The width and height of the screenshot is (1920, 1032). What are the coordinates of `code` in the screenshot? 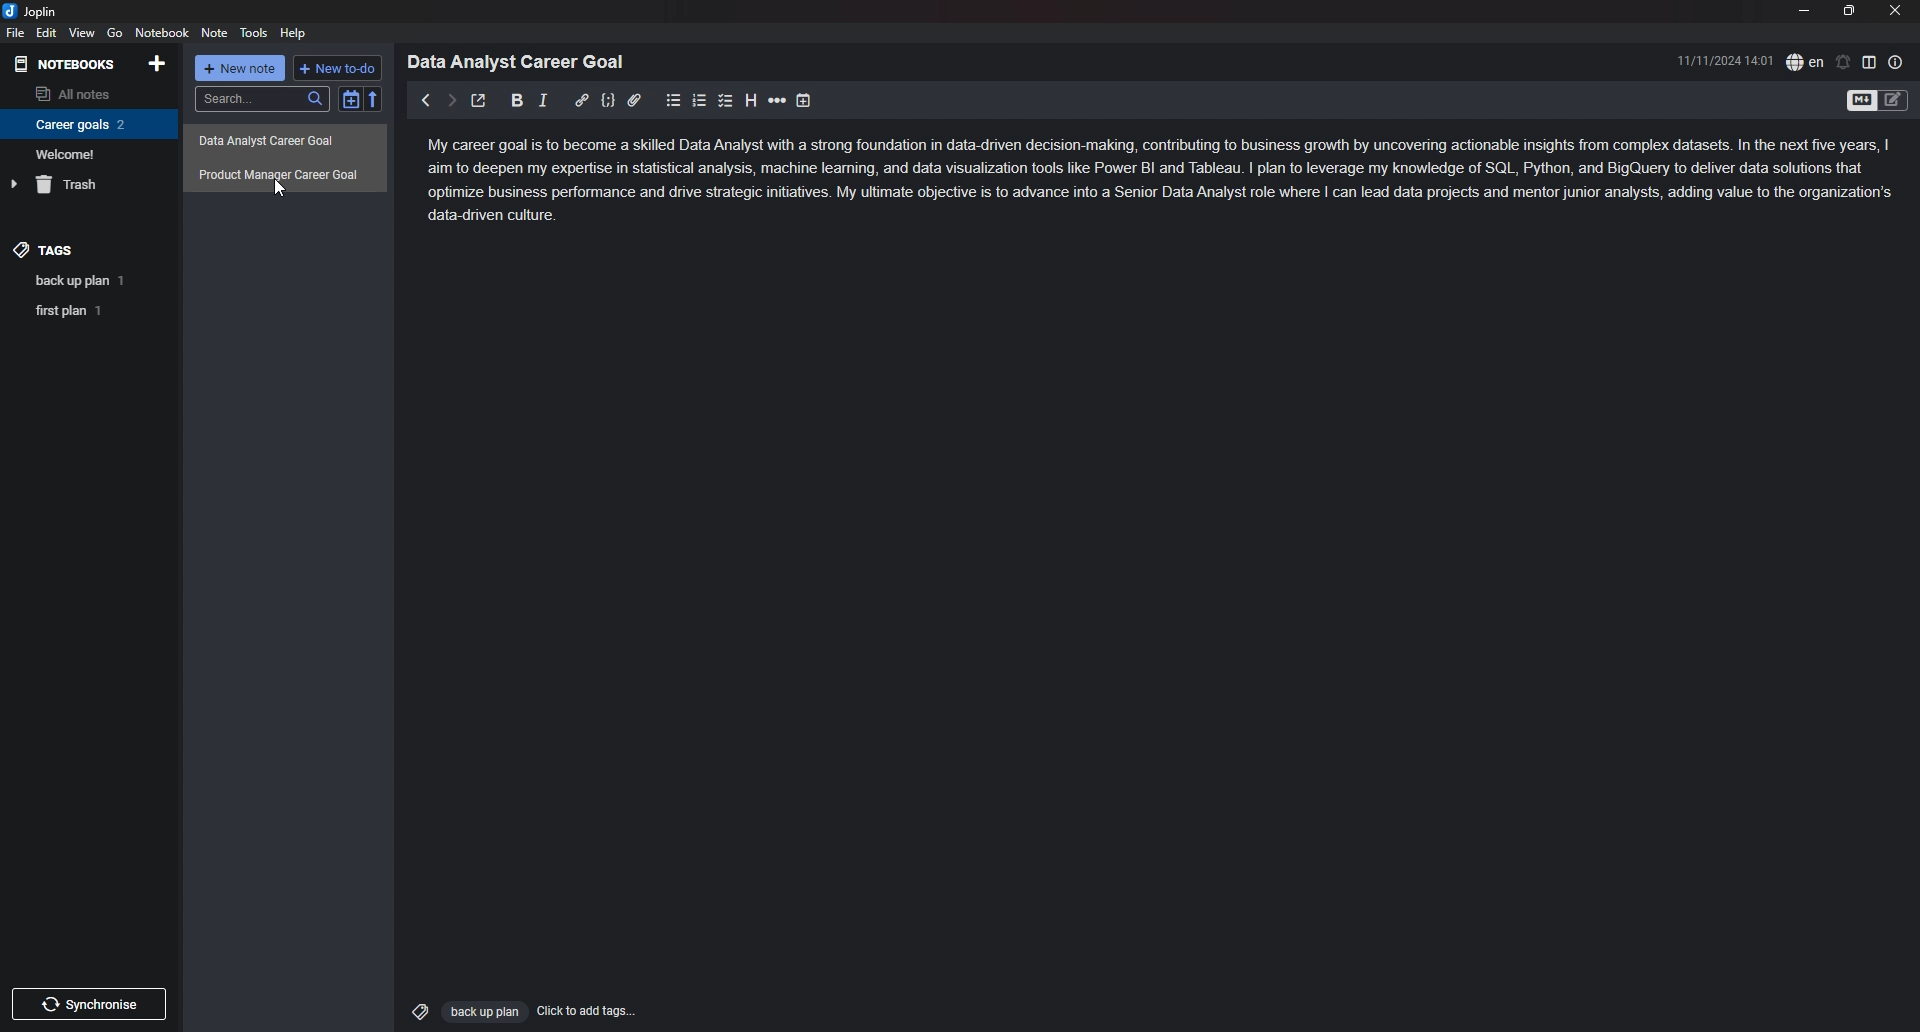 It's located at (608, 101).